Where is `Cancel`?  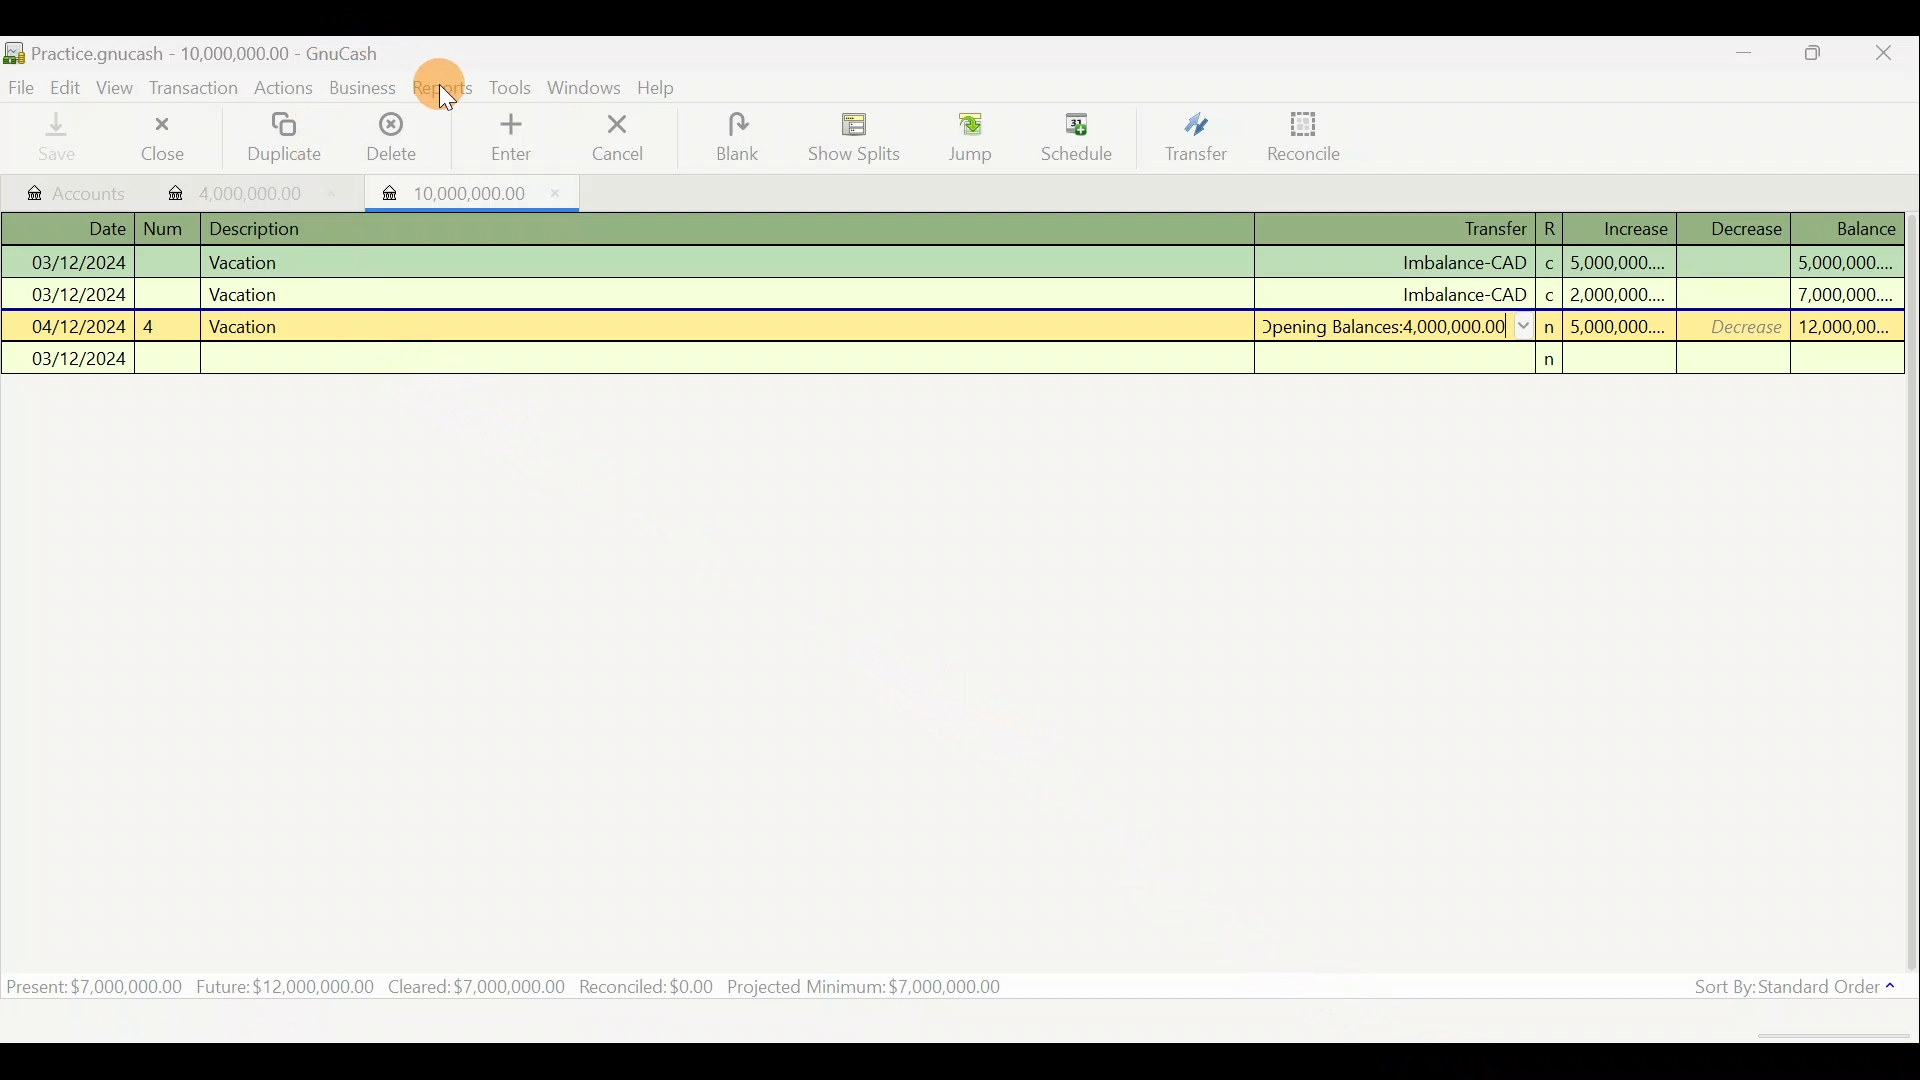 Cancel is located at coordinates (616, 137).